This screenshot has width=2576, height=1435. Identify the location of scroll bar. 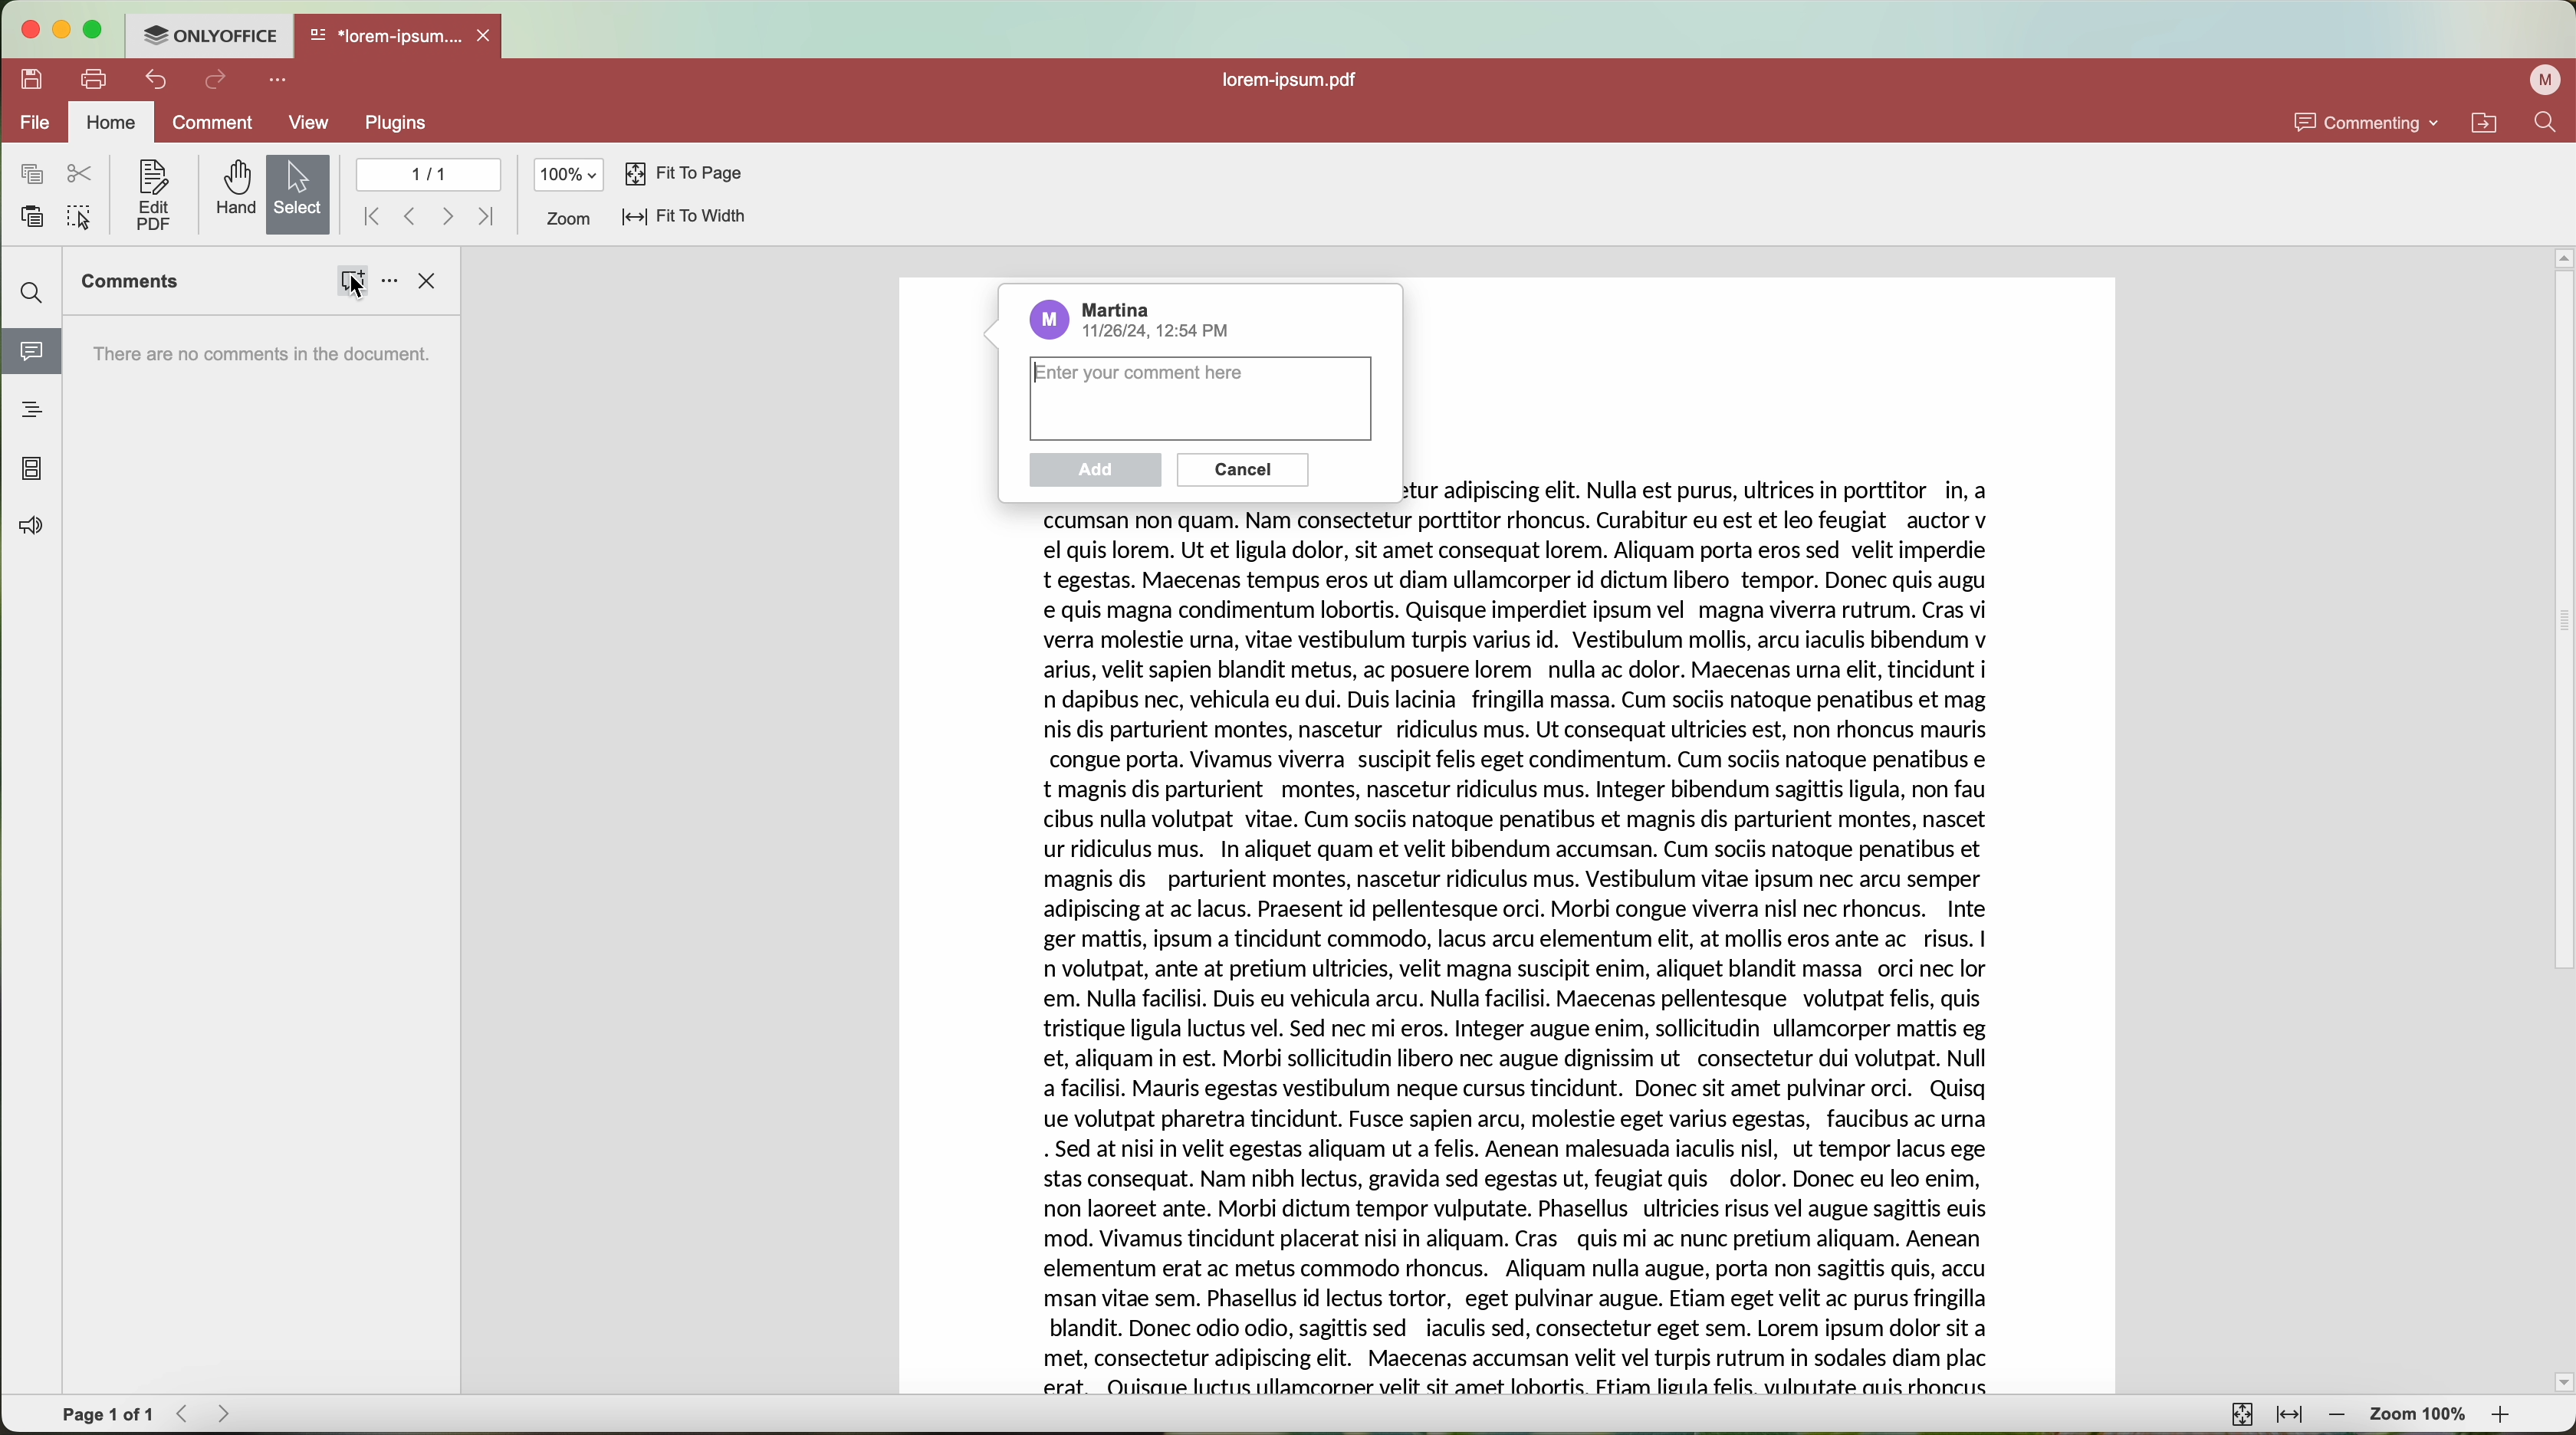
(2560, 820).